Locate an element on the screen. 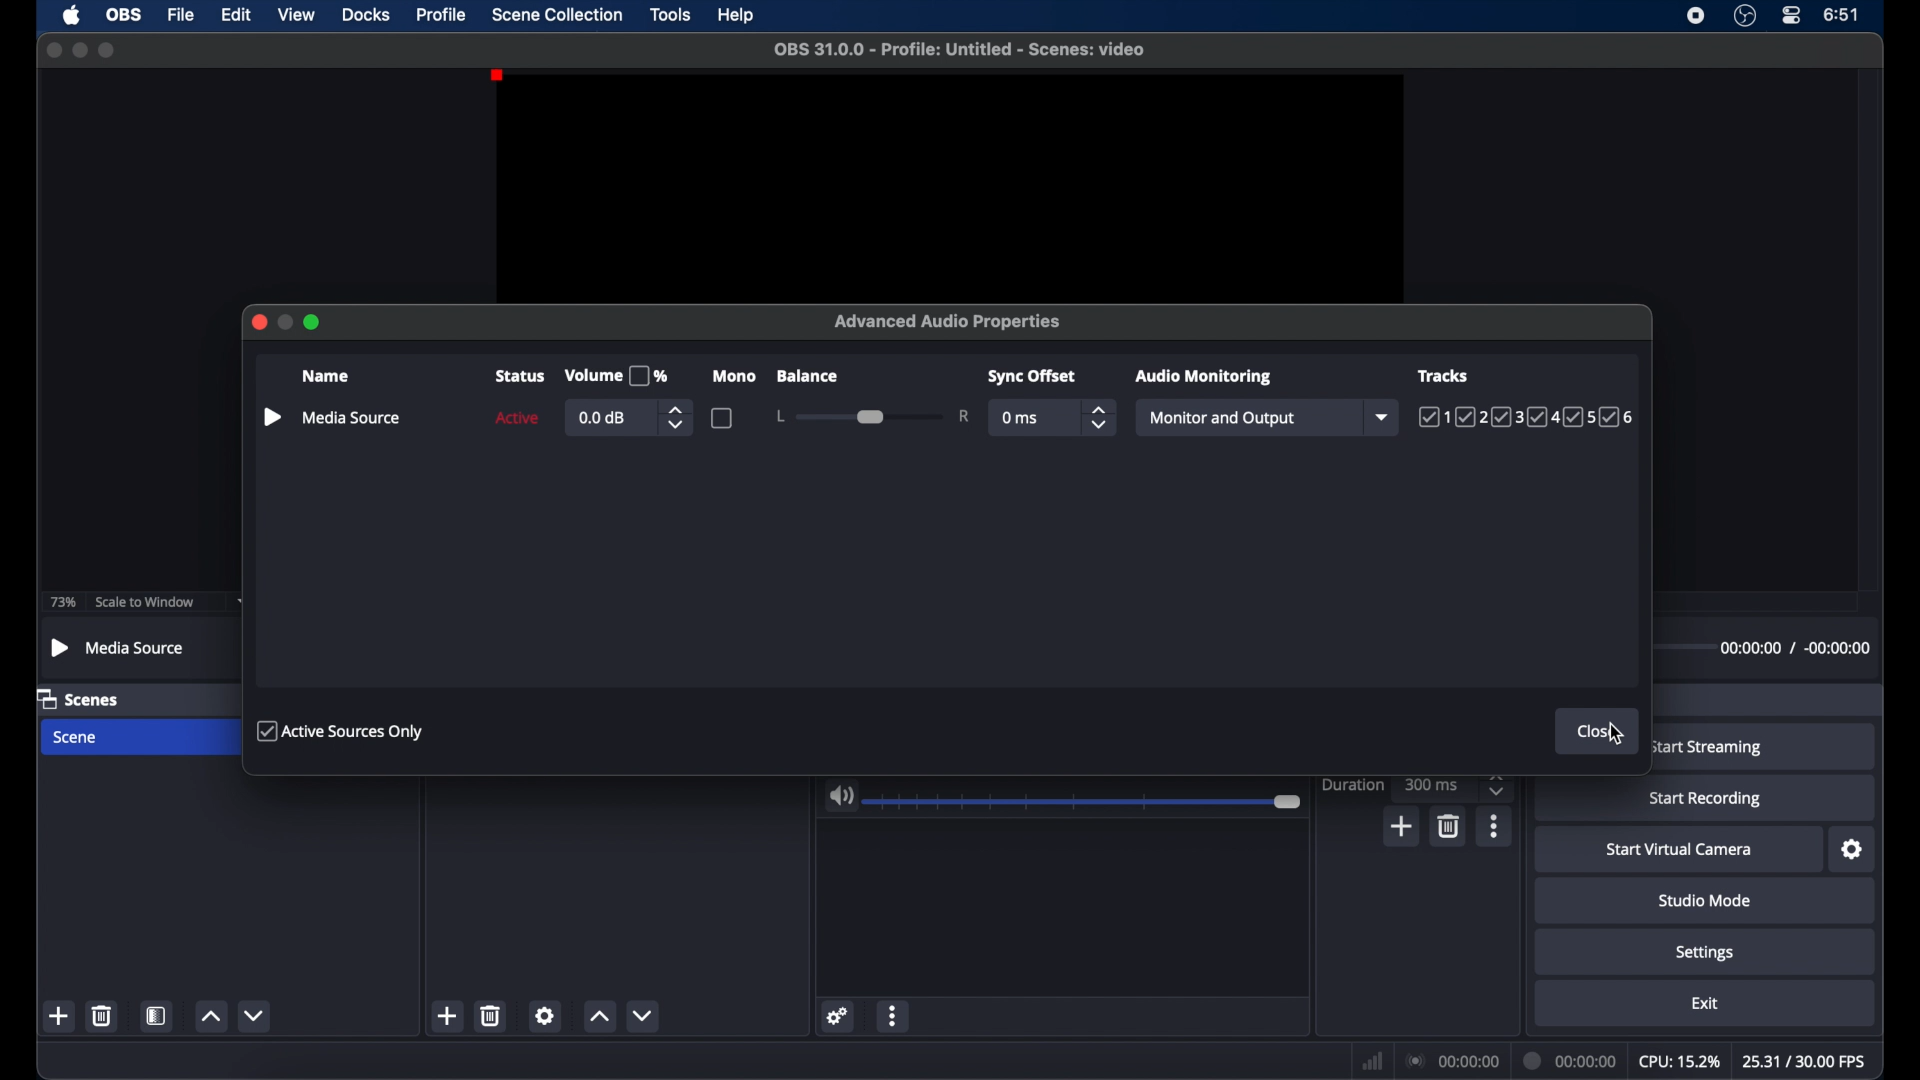 Image resolution: width=1920 pixels, height=1080 pixels. add is located at coordinates (448, 1015).